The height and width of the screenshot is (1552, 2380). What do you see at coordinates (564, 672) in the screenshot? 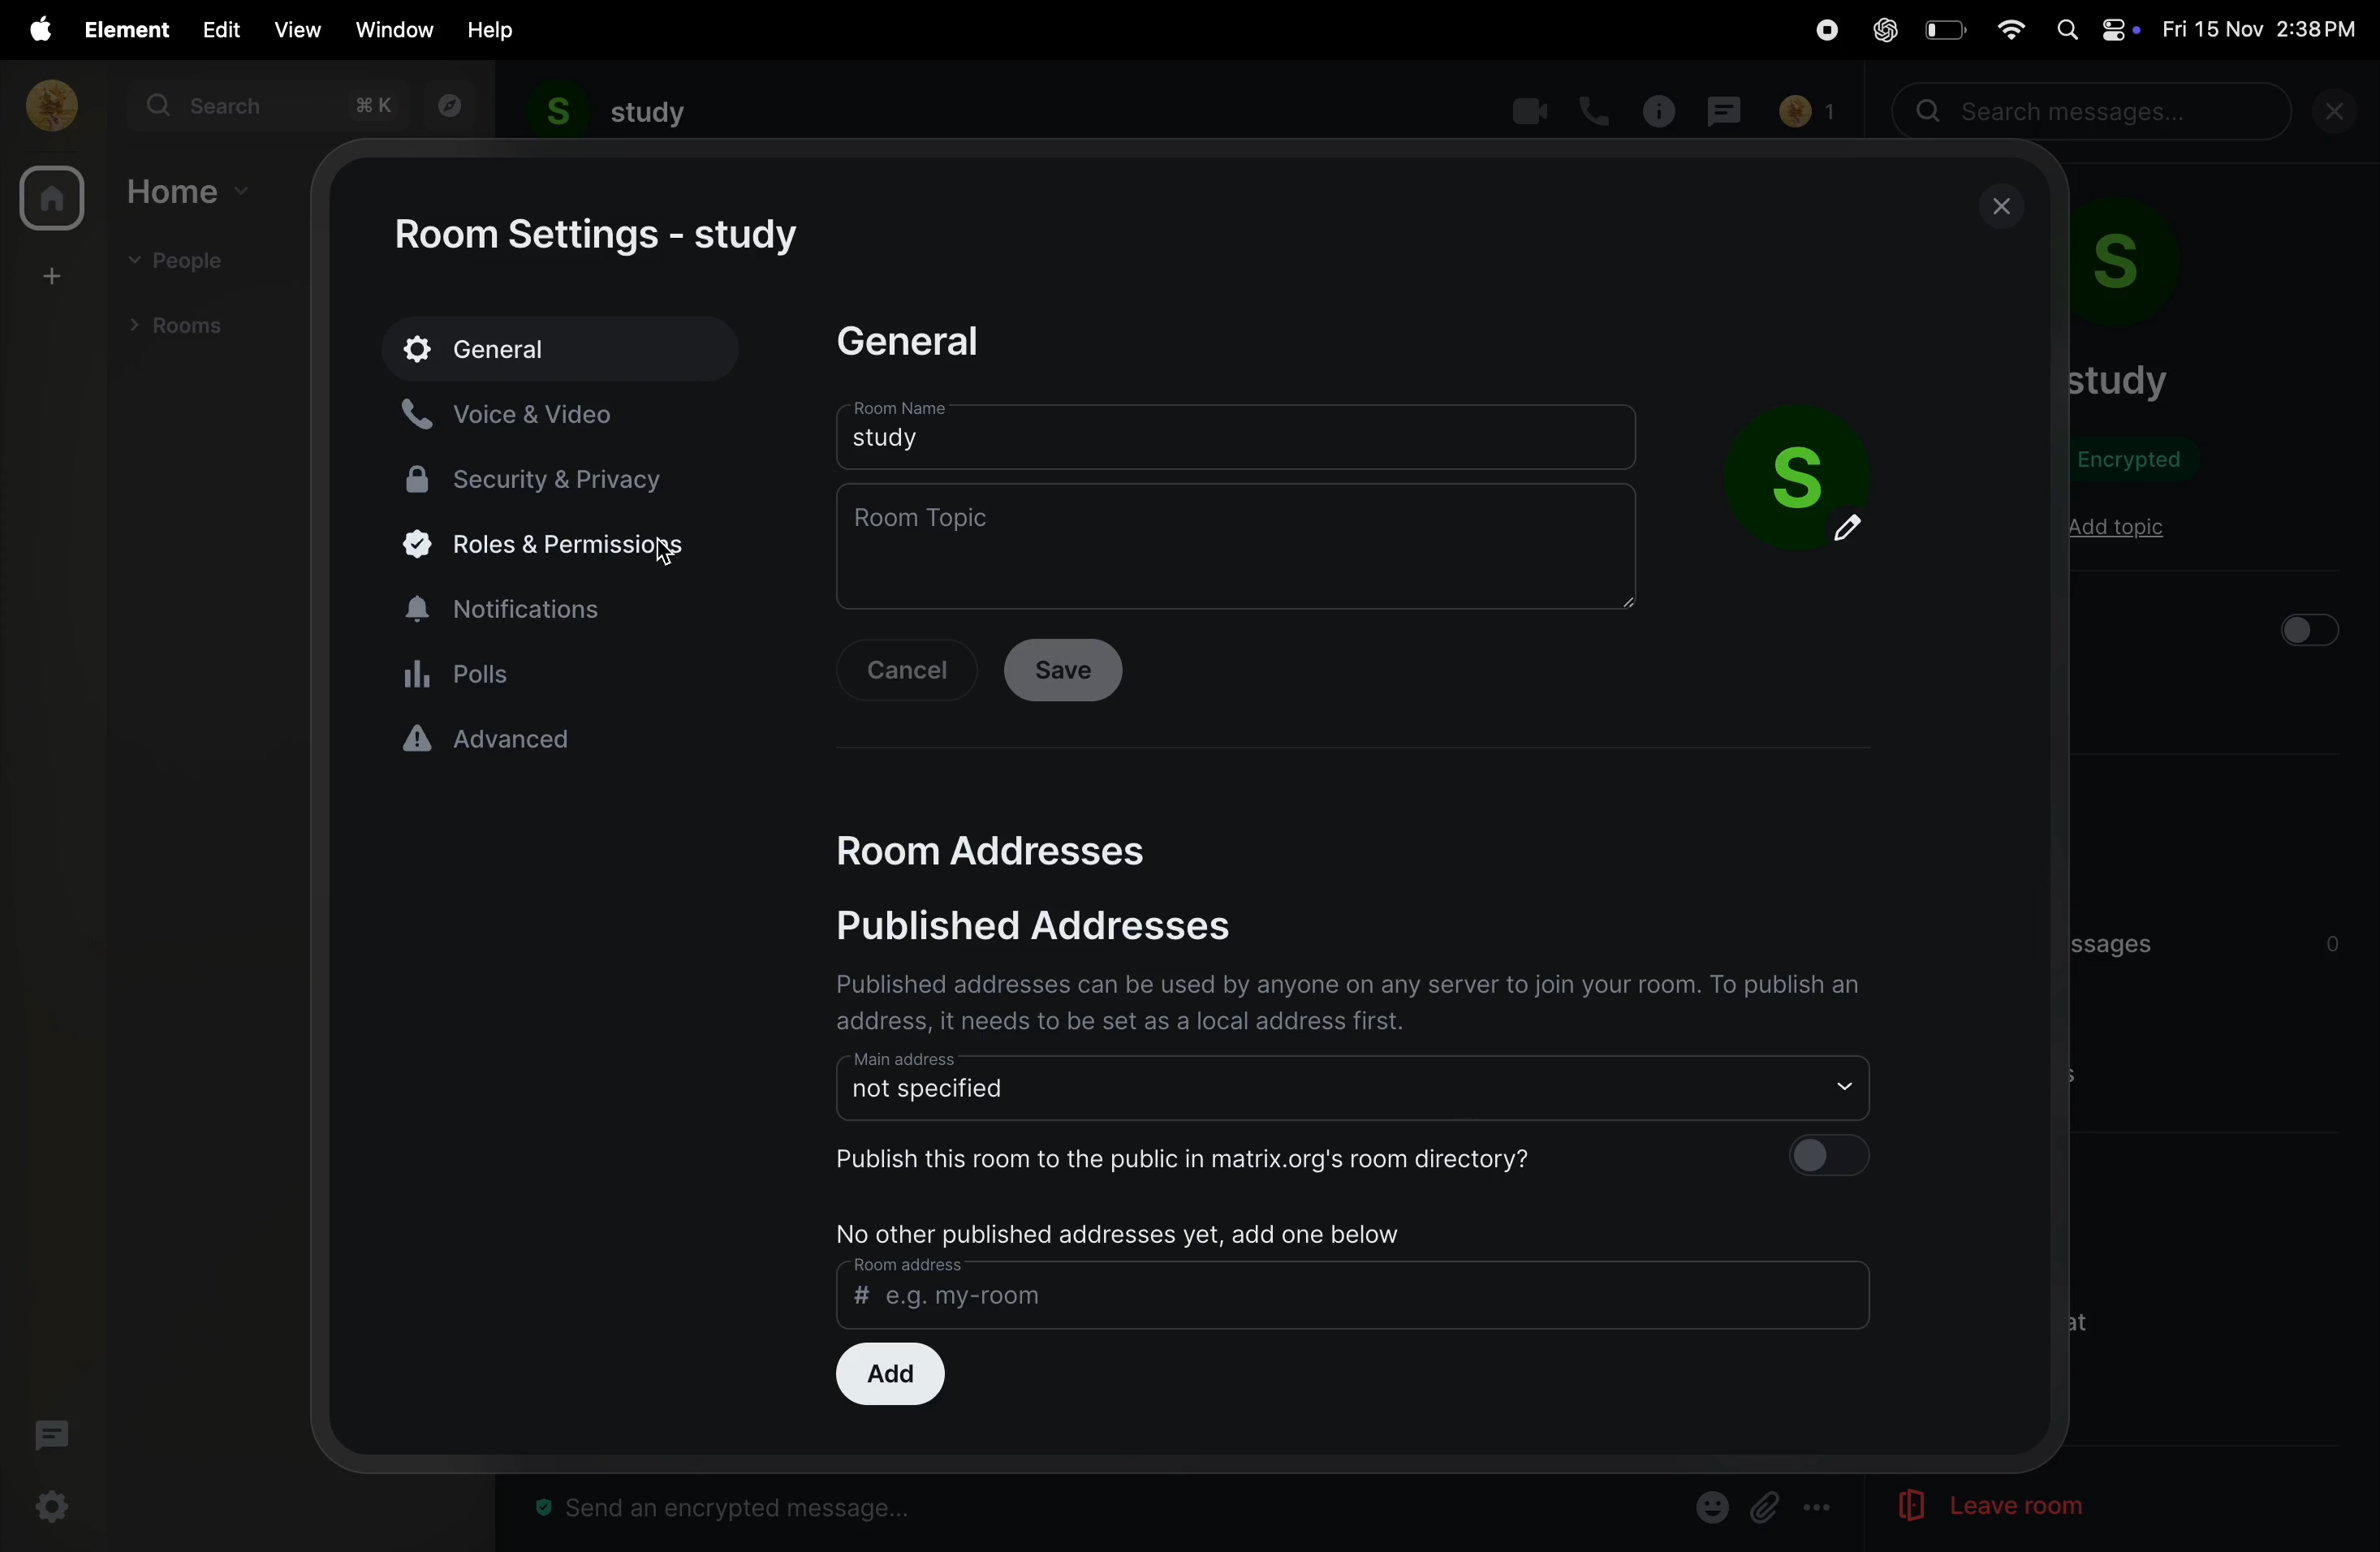
I see `Polls` at bounding box center [564, 672].